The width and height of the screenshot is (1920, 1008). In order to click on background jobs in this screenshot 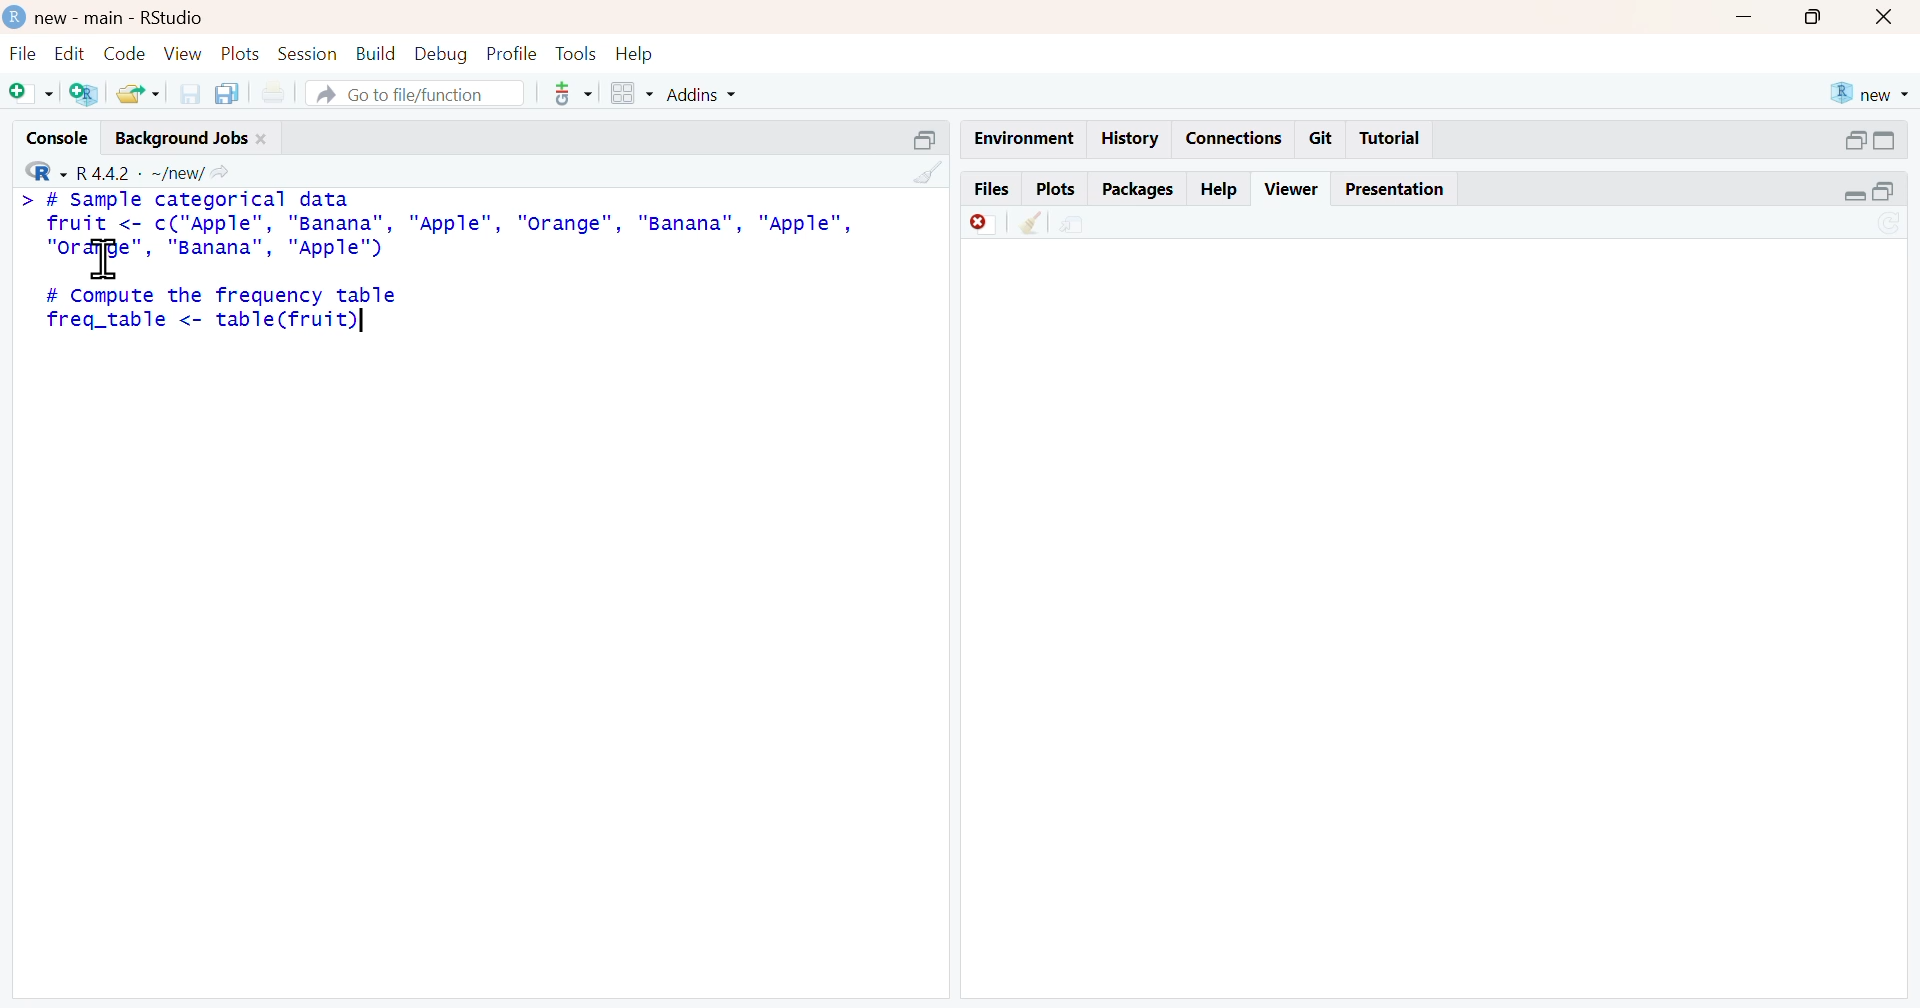, I will do `click(191, 140)`.